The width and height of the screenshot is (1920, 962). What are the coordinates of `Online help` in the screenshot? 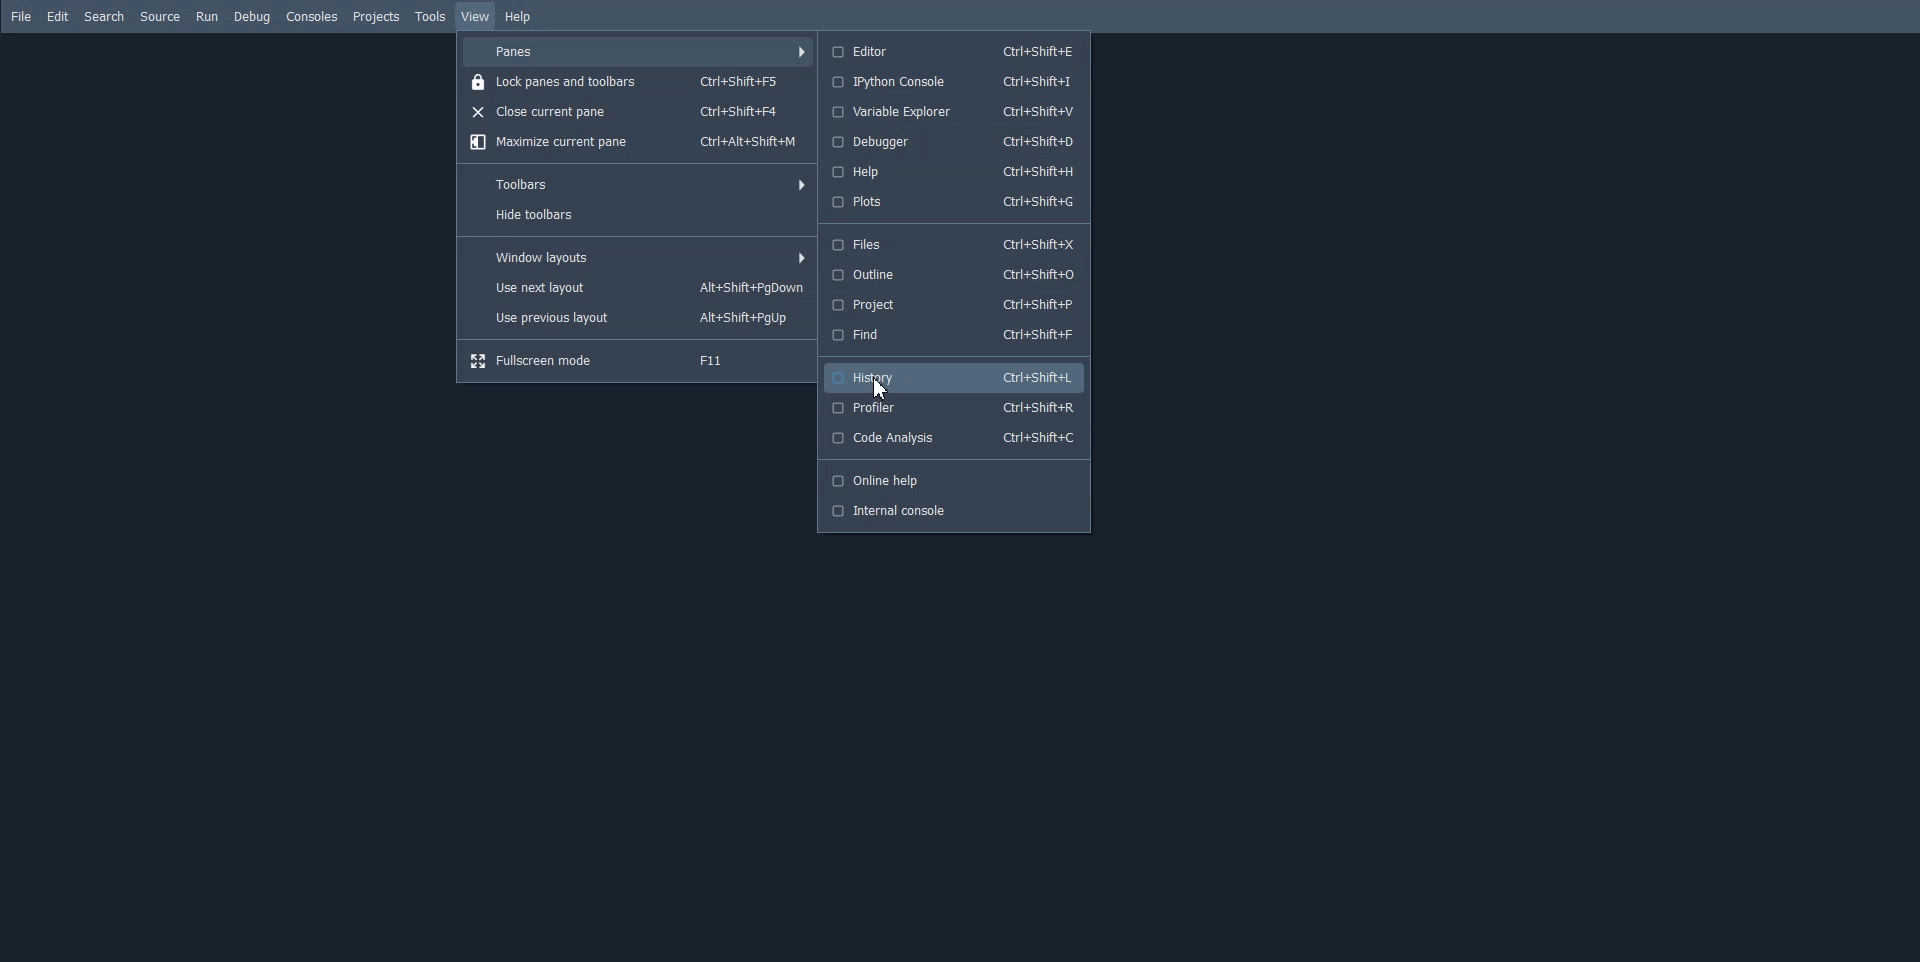 It's located at (952, 480).